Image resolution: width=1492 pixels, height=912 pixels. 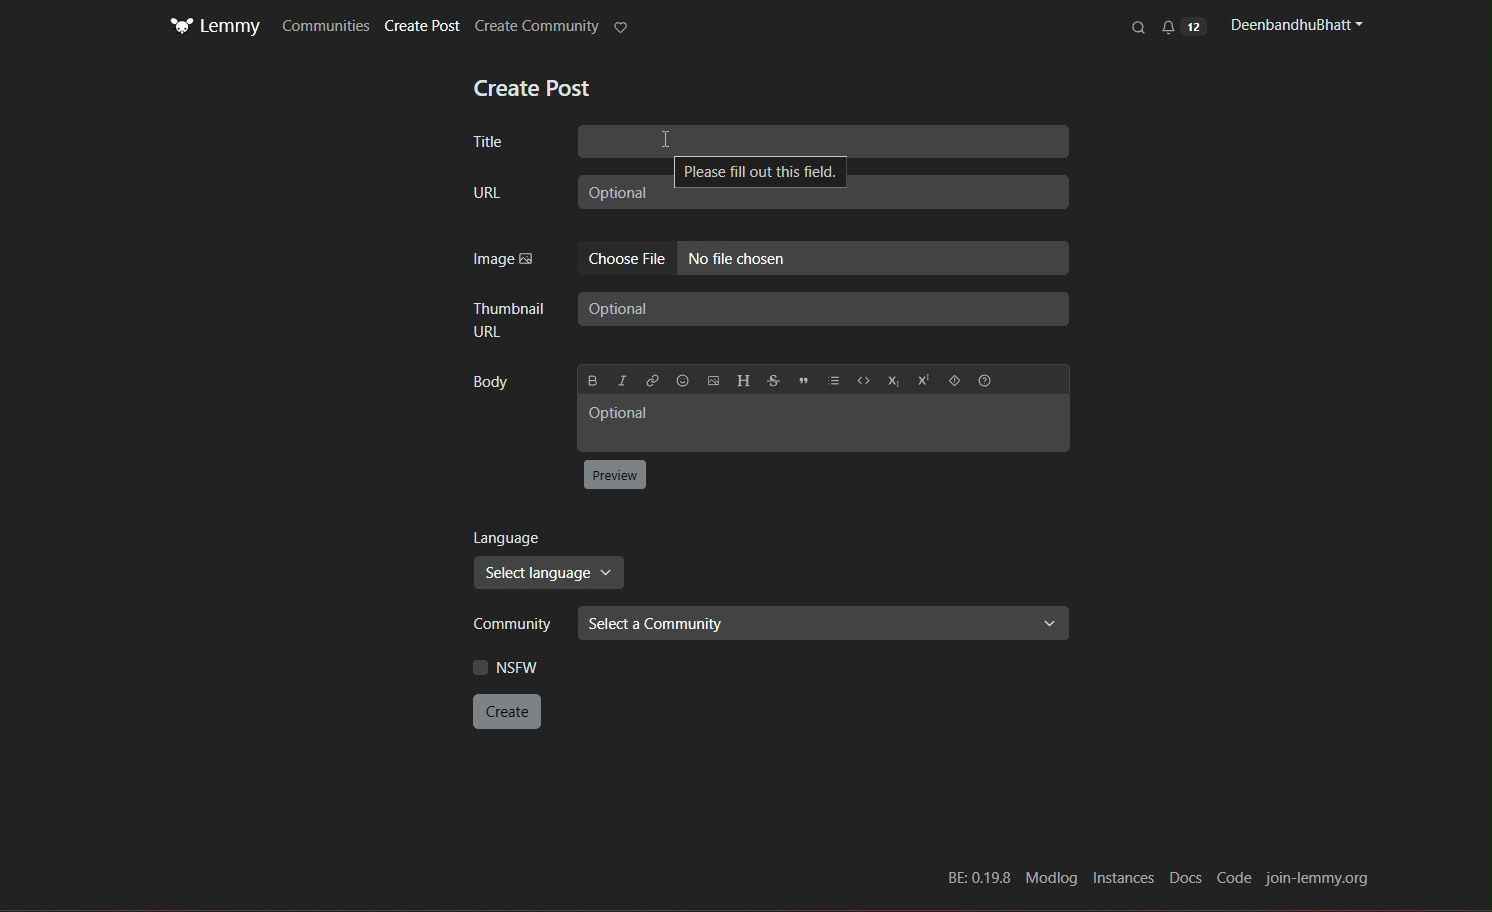 I want to click on BE: 0.19.8, so click(x=977, y=876).